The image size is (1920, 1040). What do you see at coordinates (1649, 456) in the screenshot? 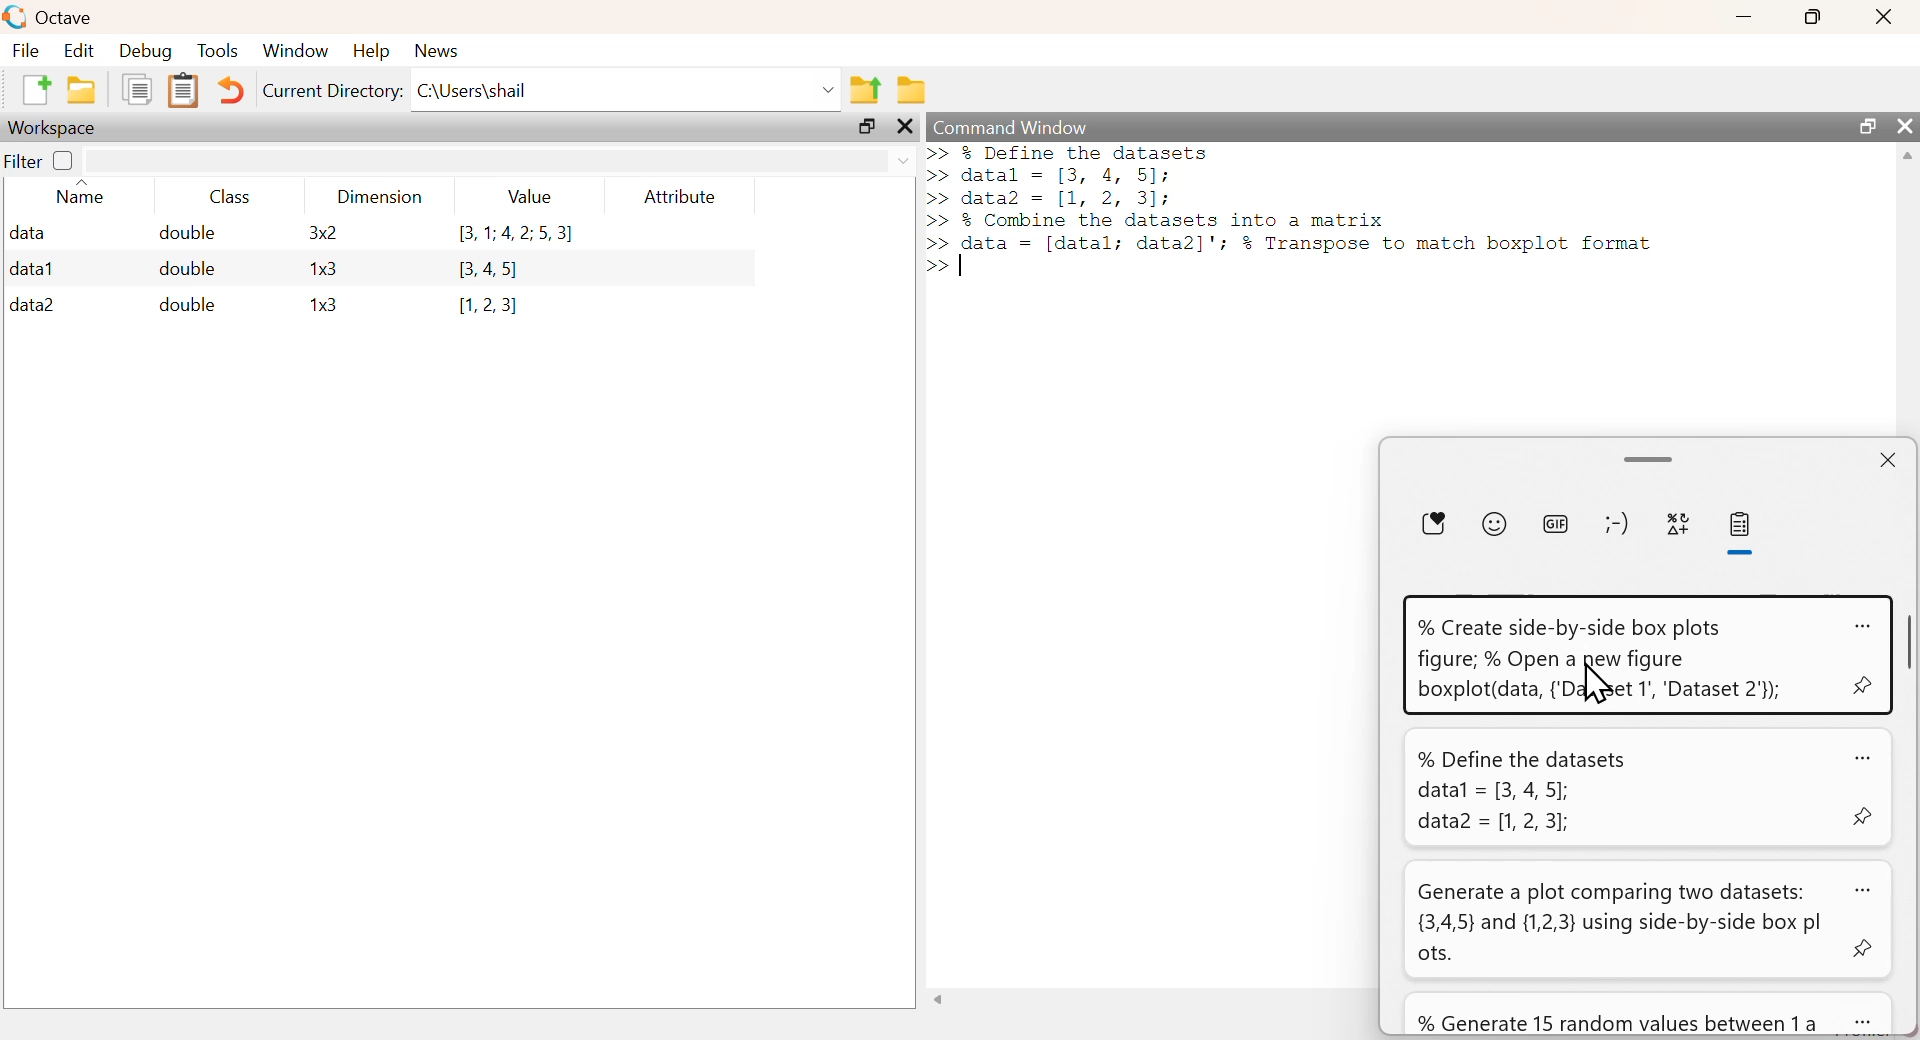
I see `scroll bar` at bounding box center [1649, 456].